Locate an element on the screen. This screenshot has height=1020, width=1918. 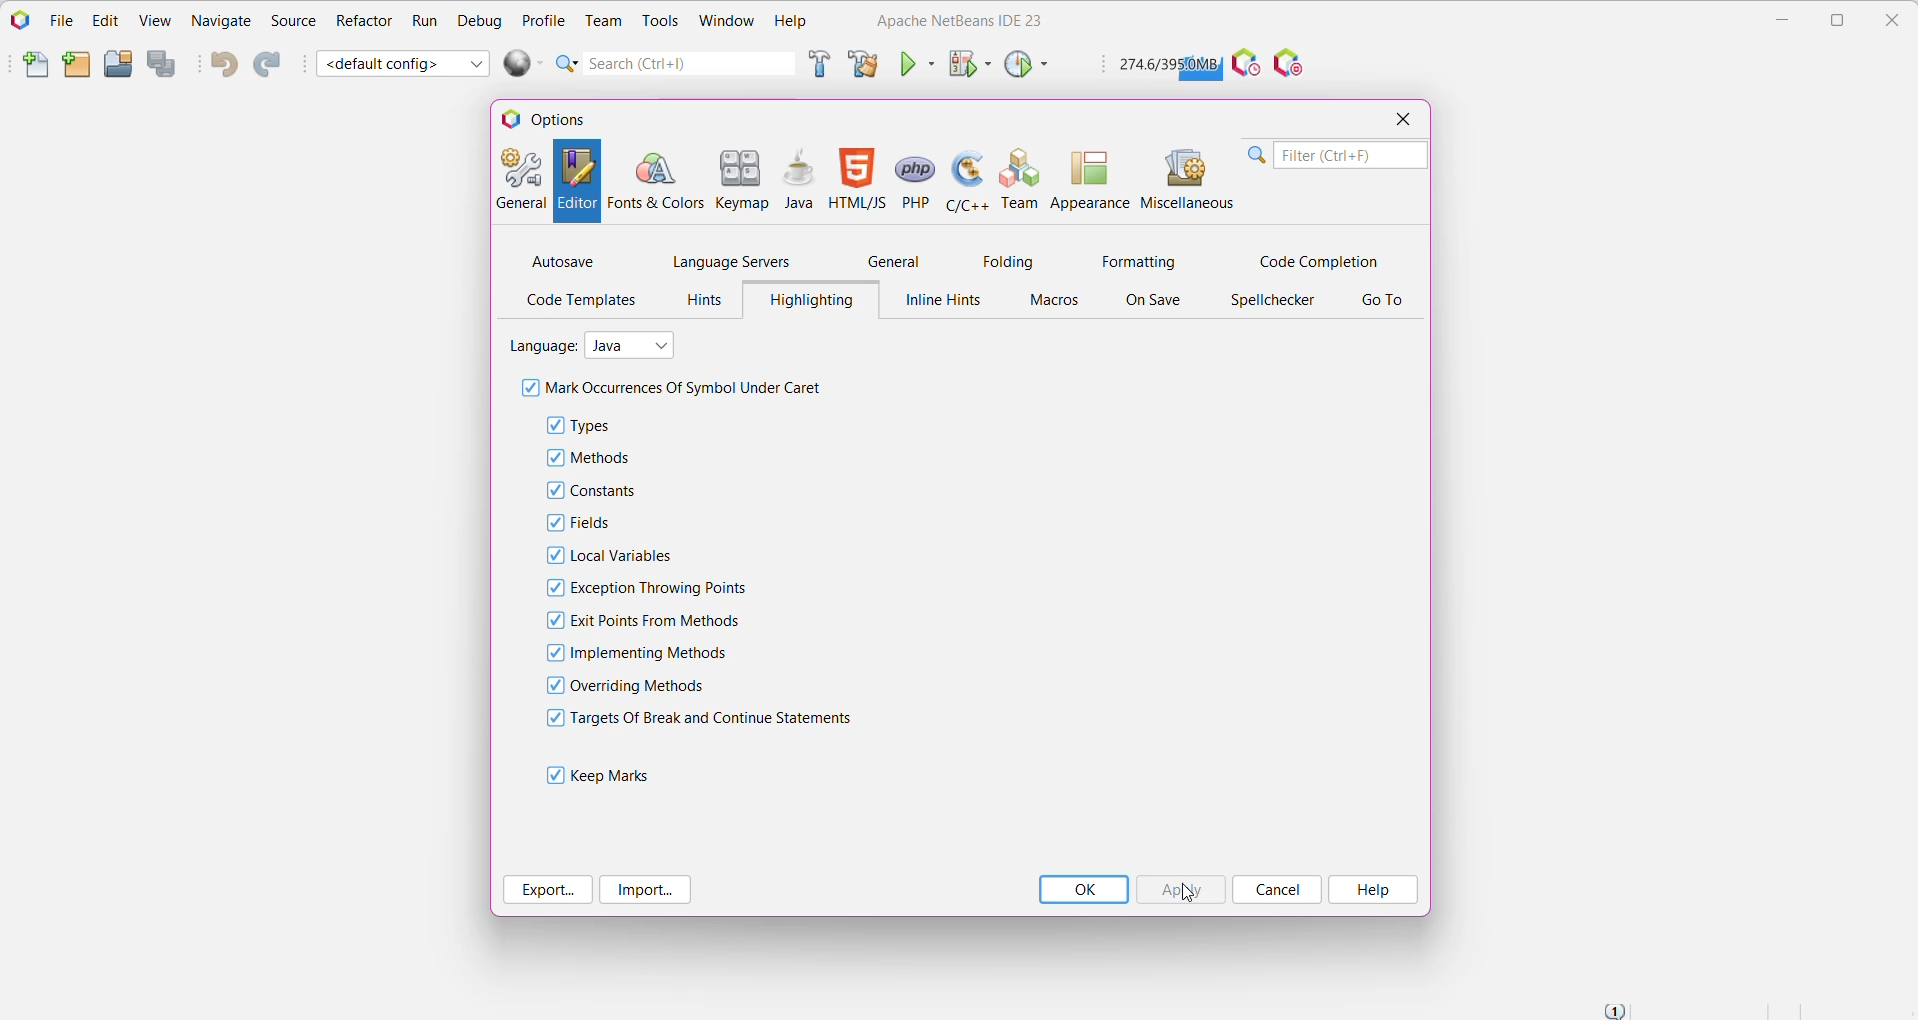
Profile the IDE is located at coordinates (1245, 64).